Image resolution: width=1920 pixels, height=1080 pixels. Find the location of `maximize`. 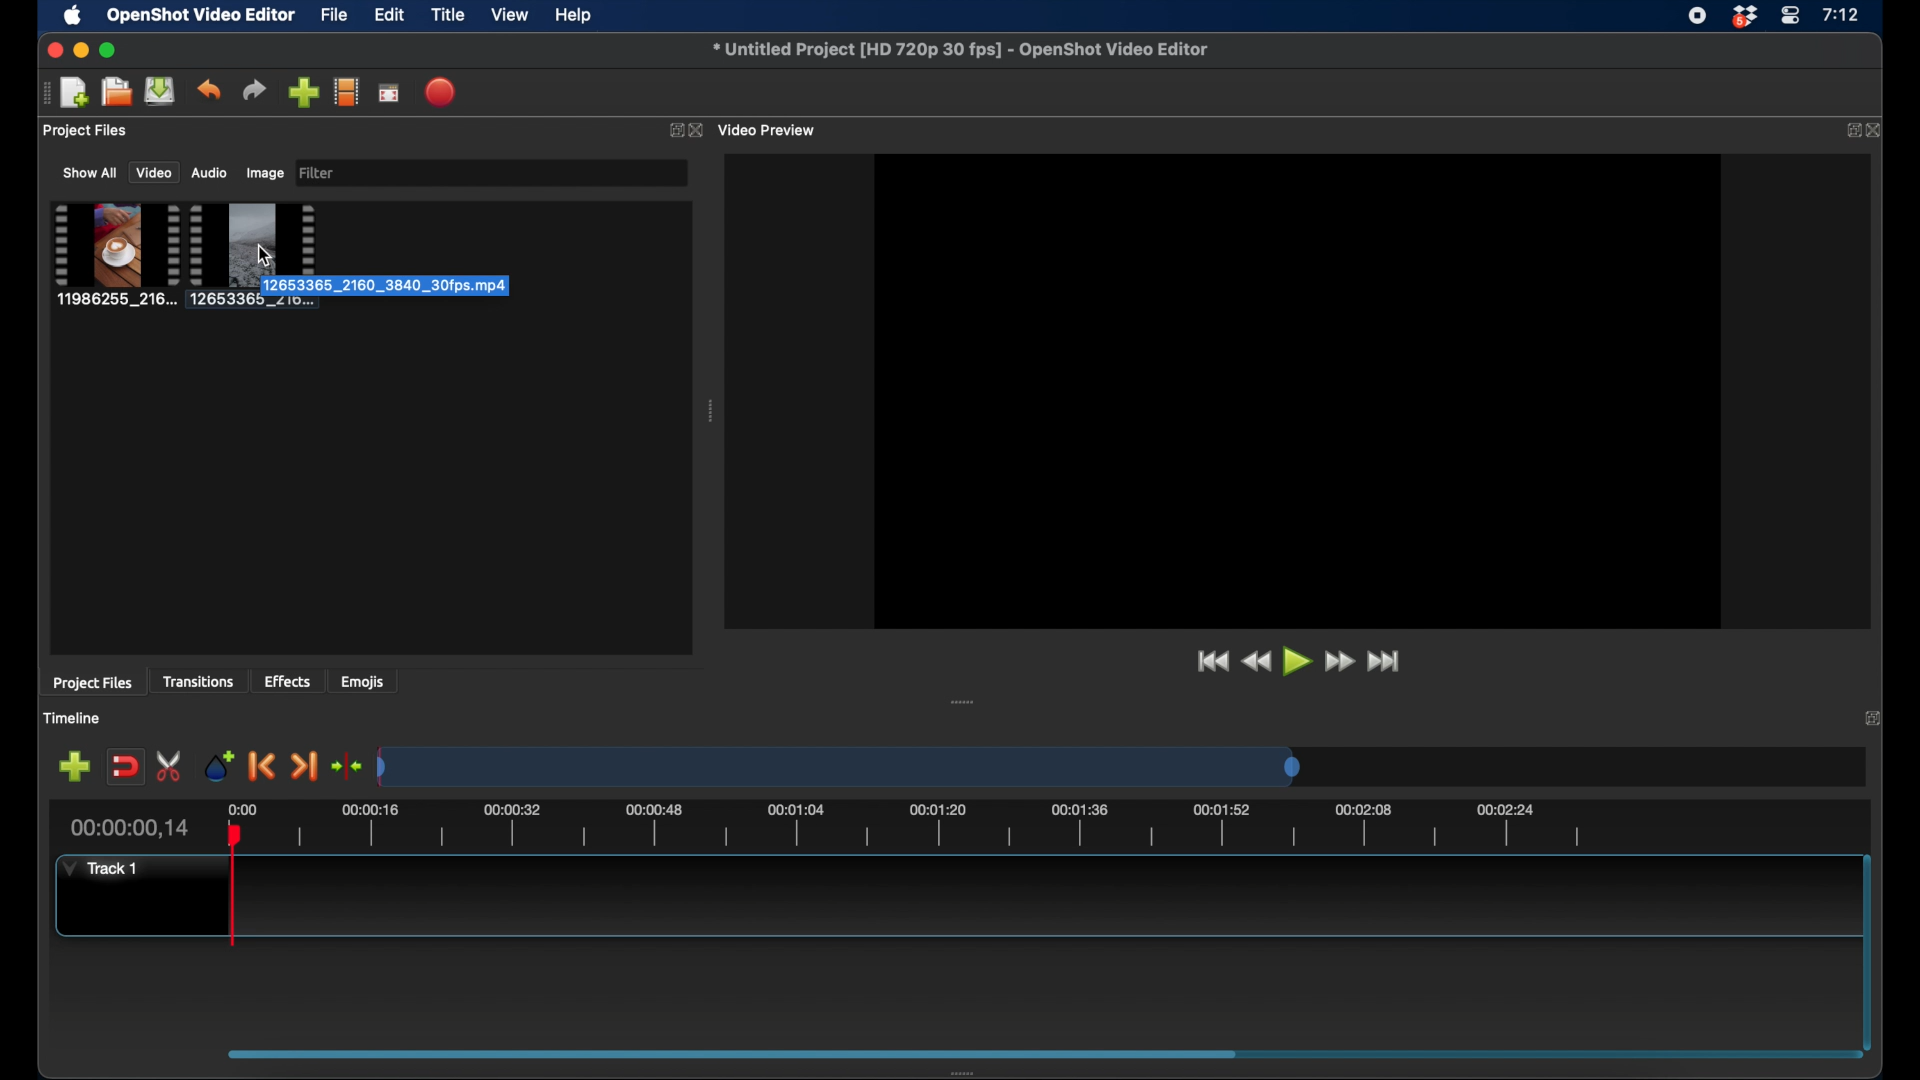

maximize is located at coordinates (109, 51).